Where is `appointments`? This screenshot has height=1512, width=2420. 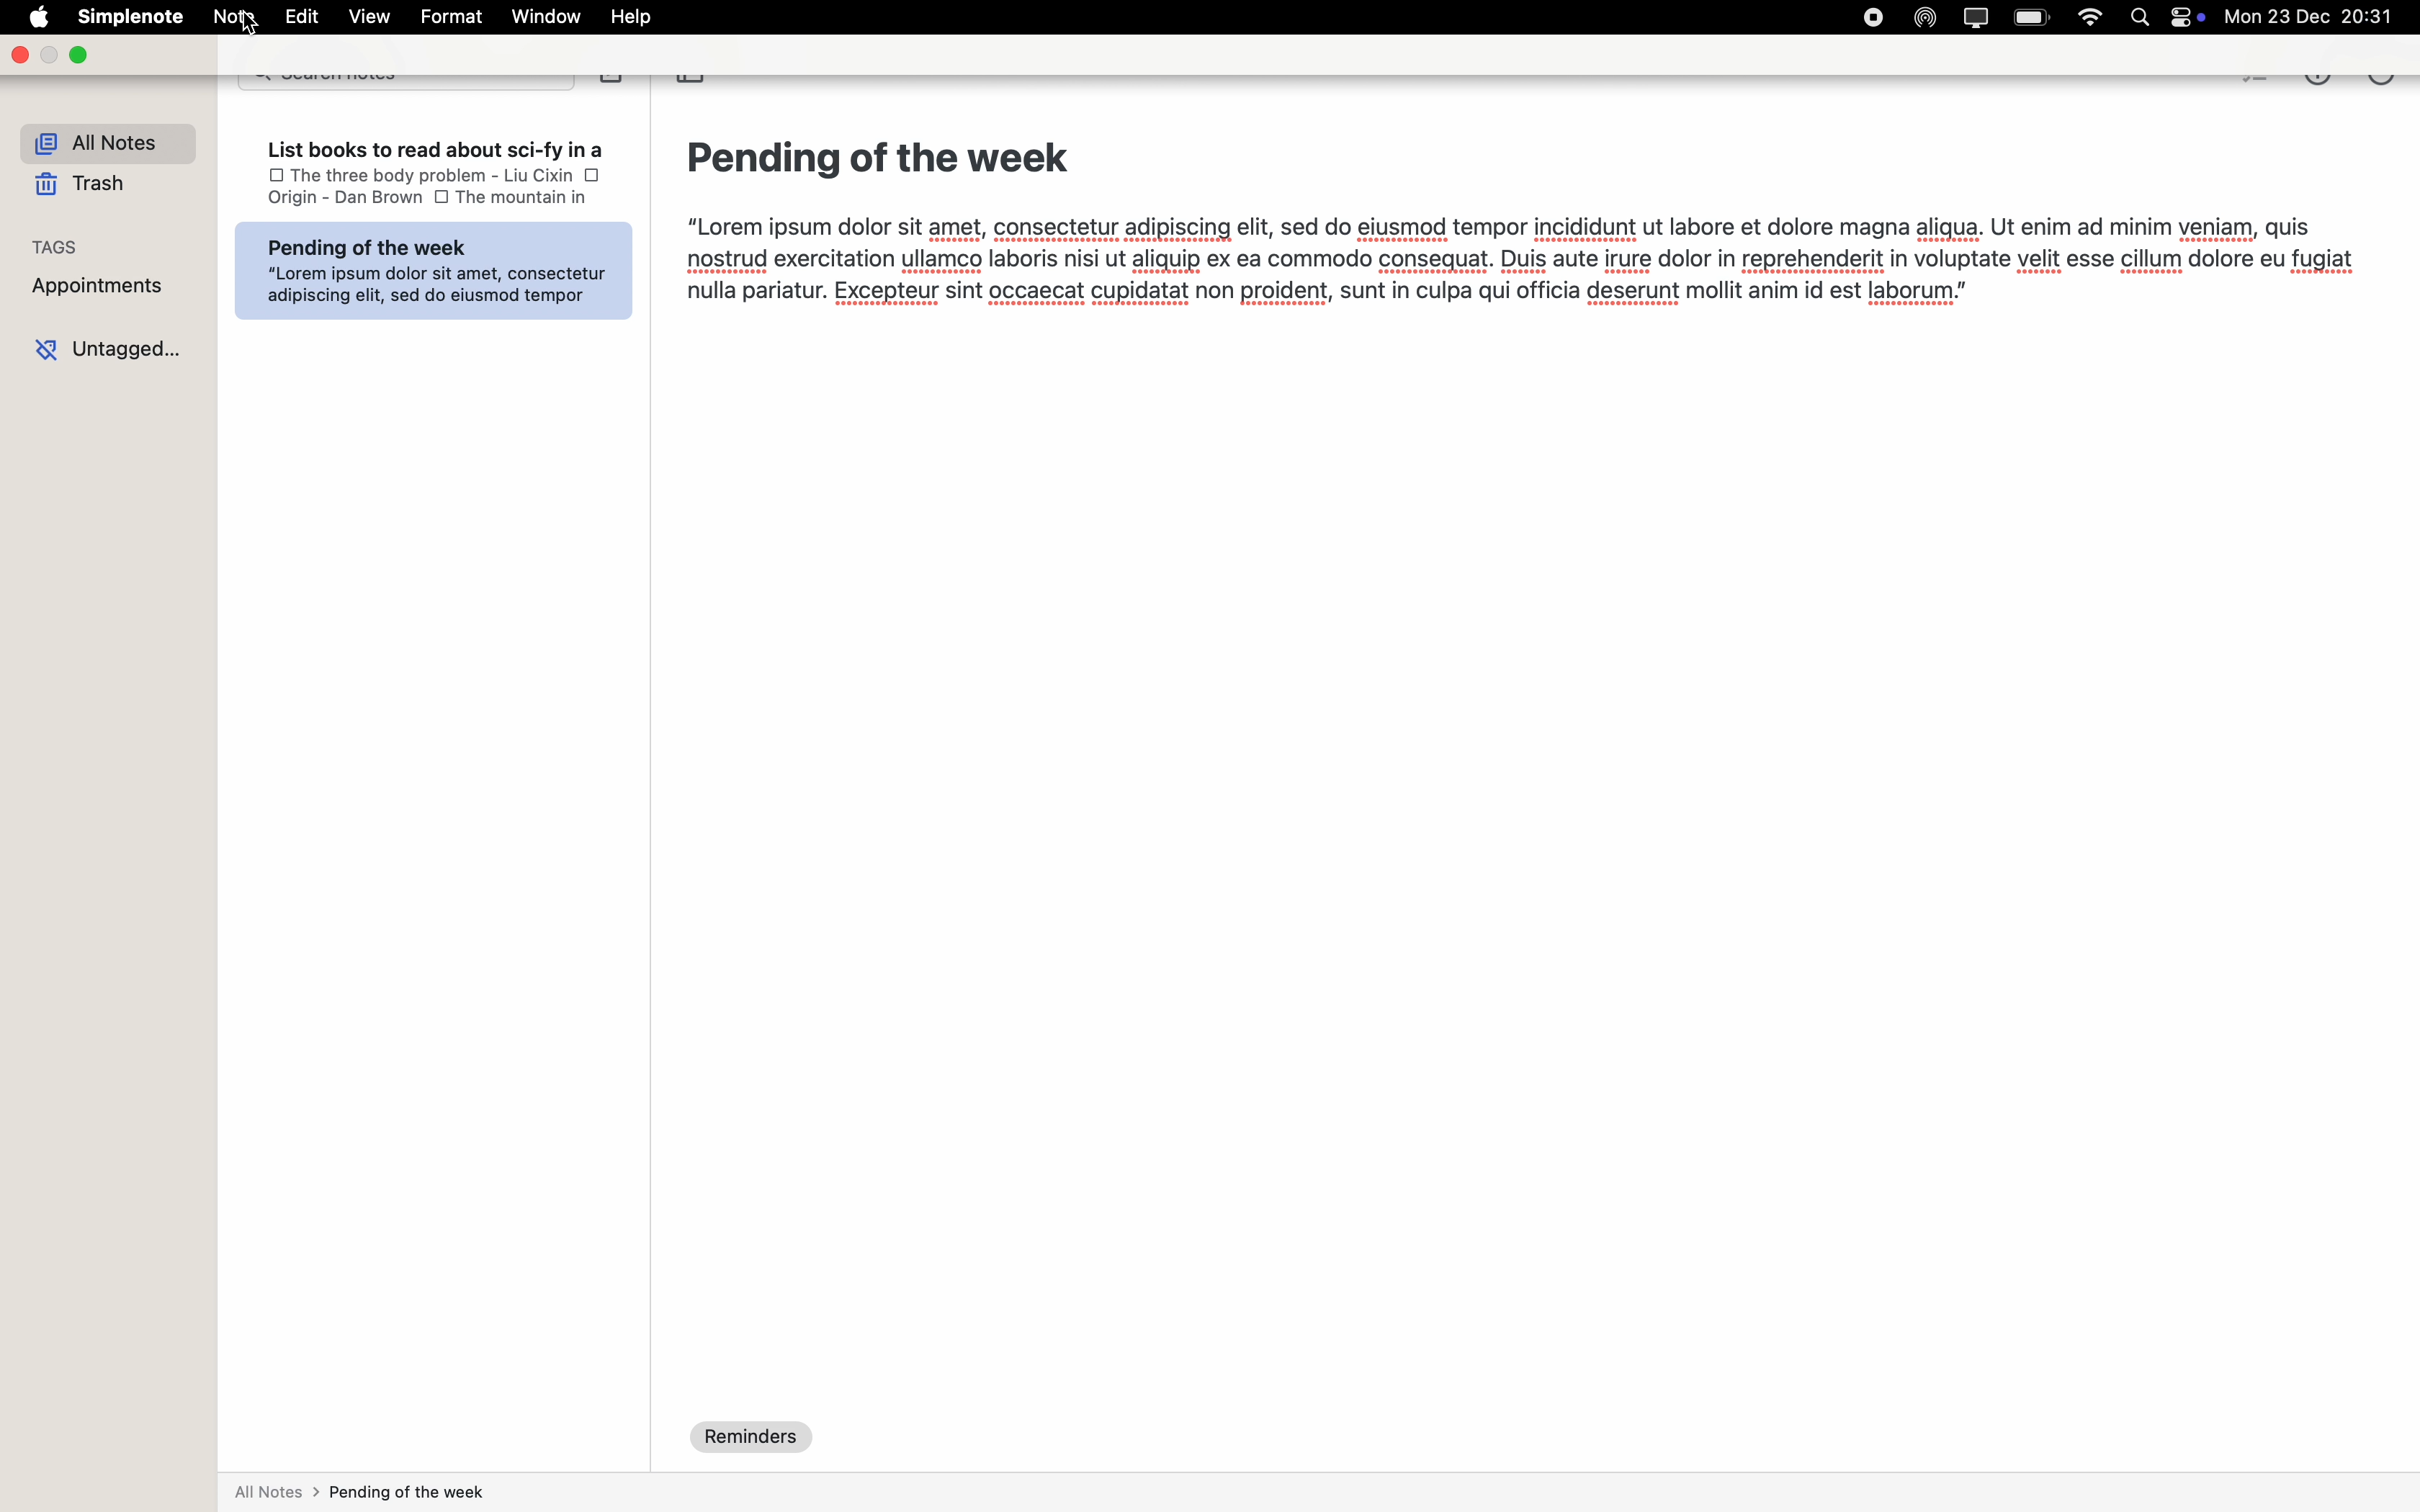 appointments is located at coordinates (100, 295).